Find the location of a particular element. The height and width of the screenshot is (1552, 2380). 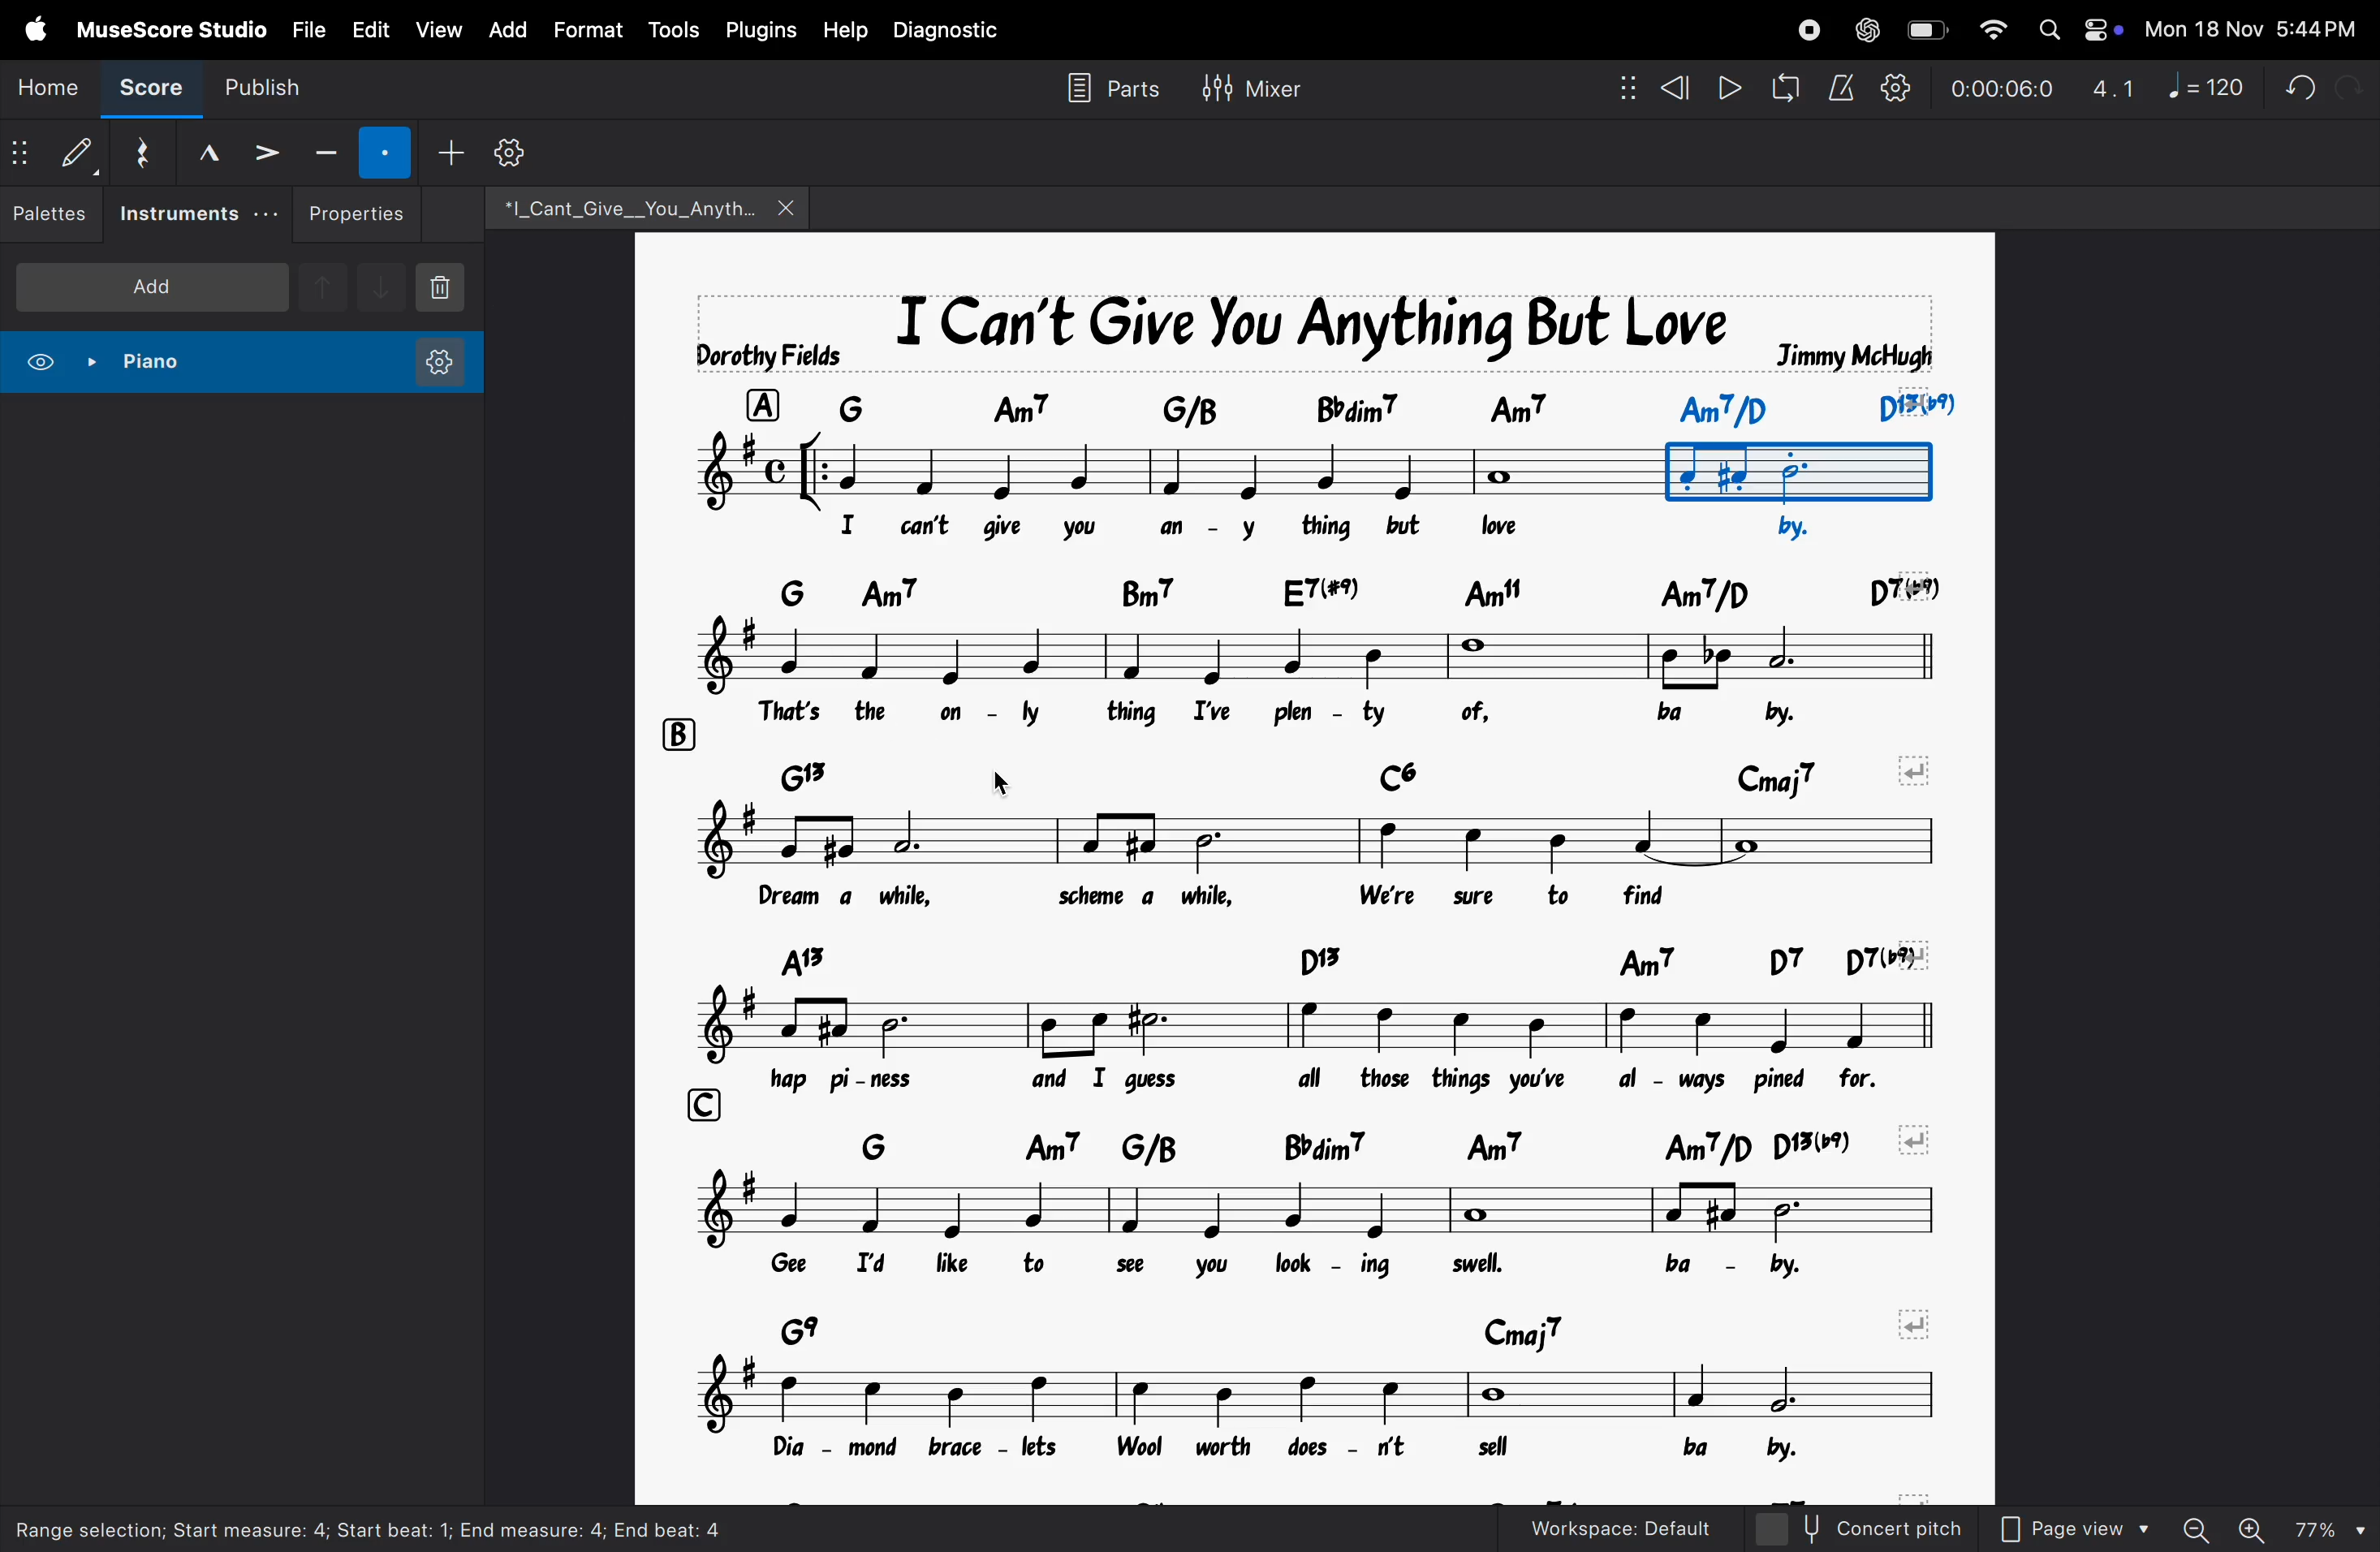

row is located at coordinates (773, 404).